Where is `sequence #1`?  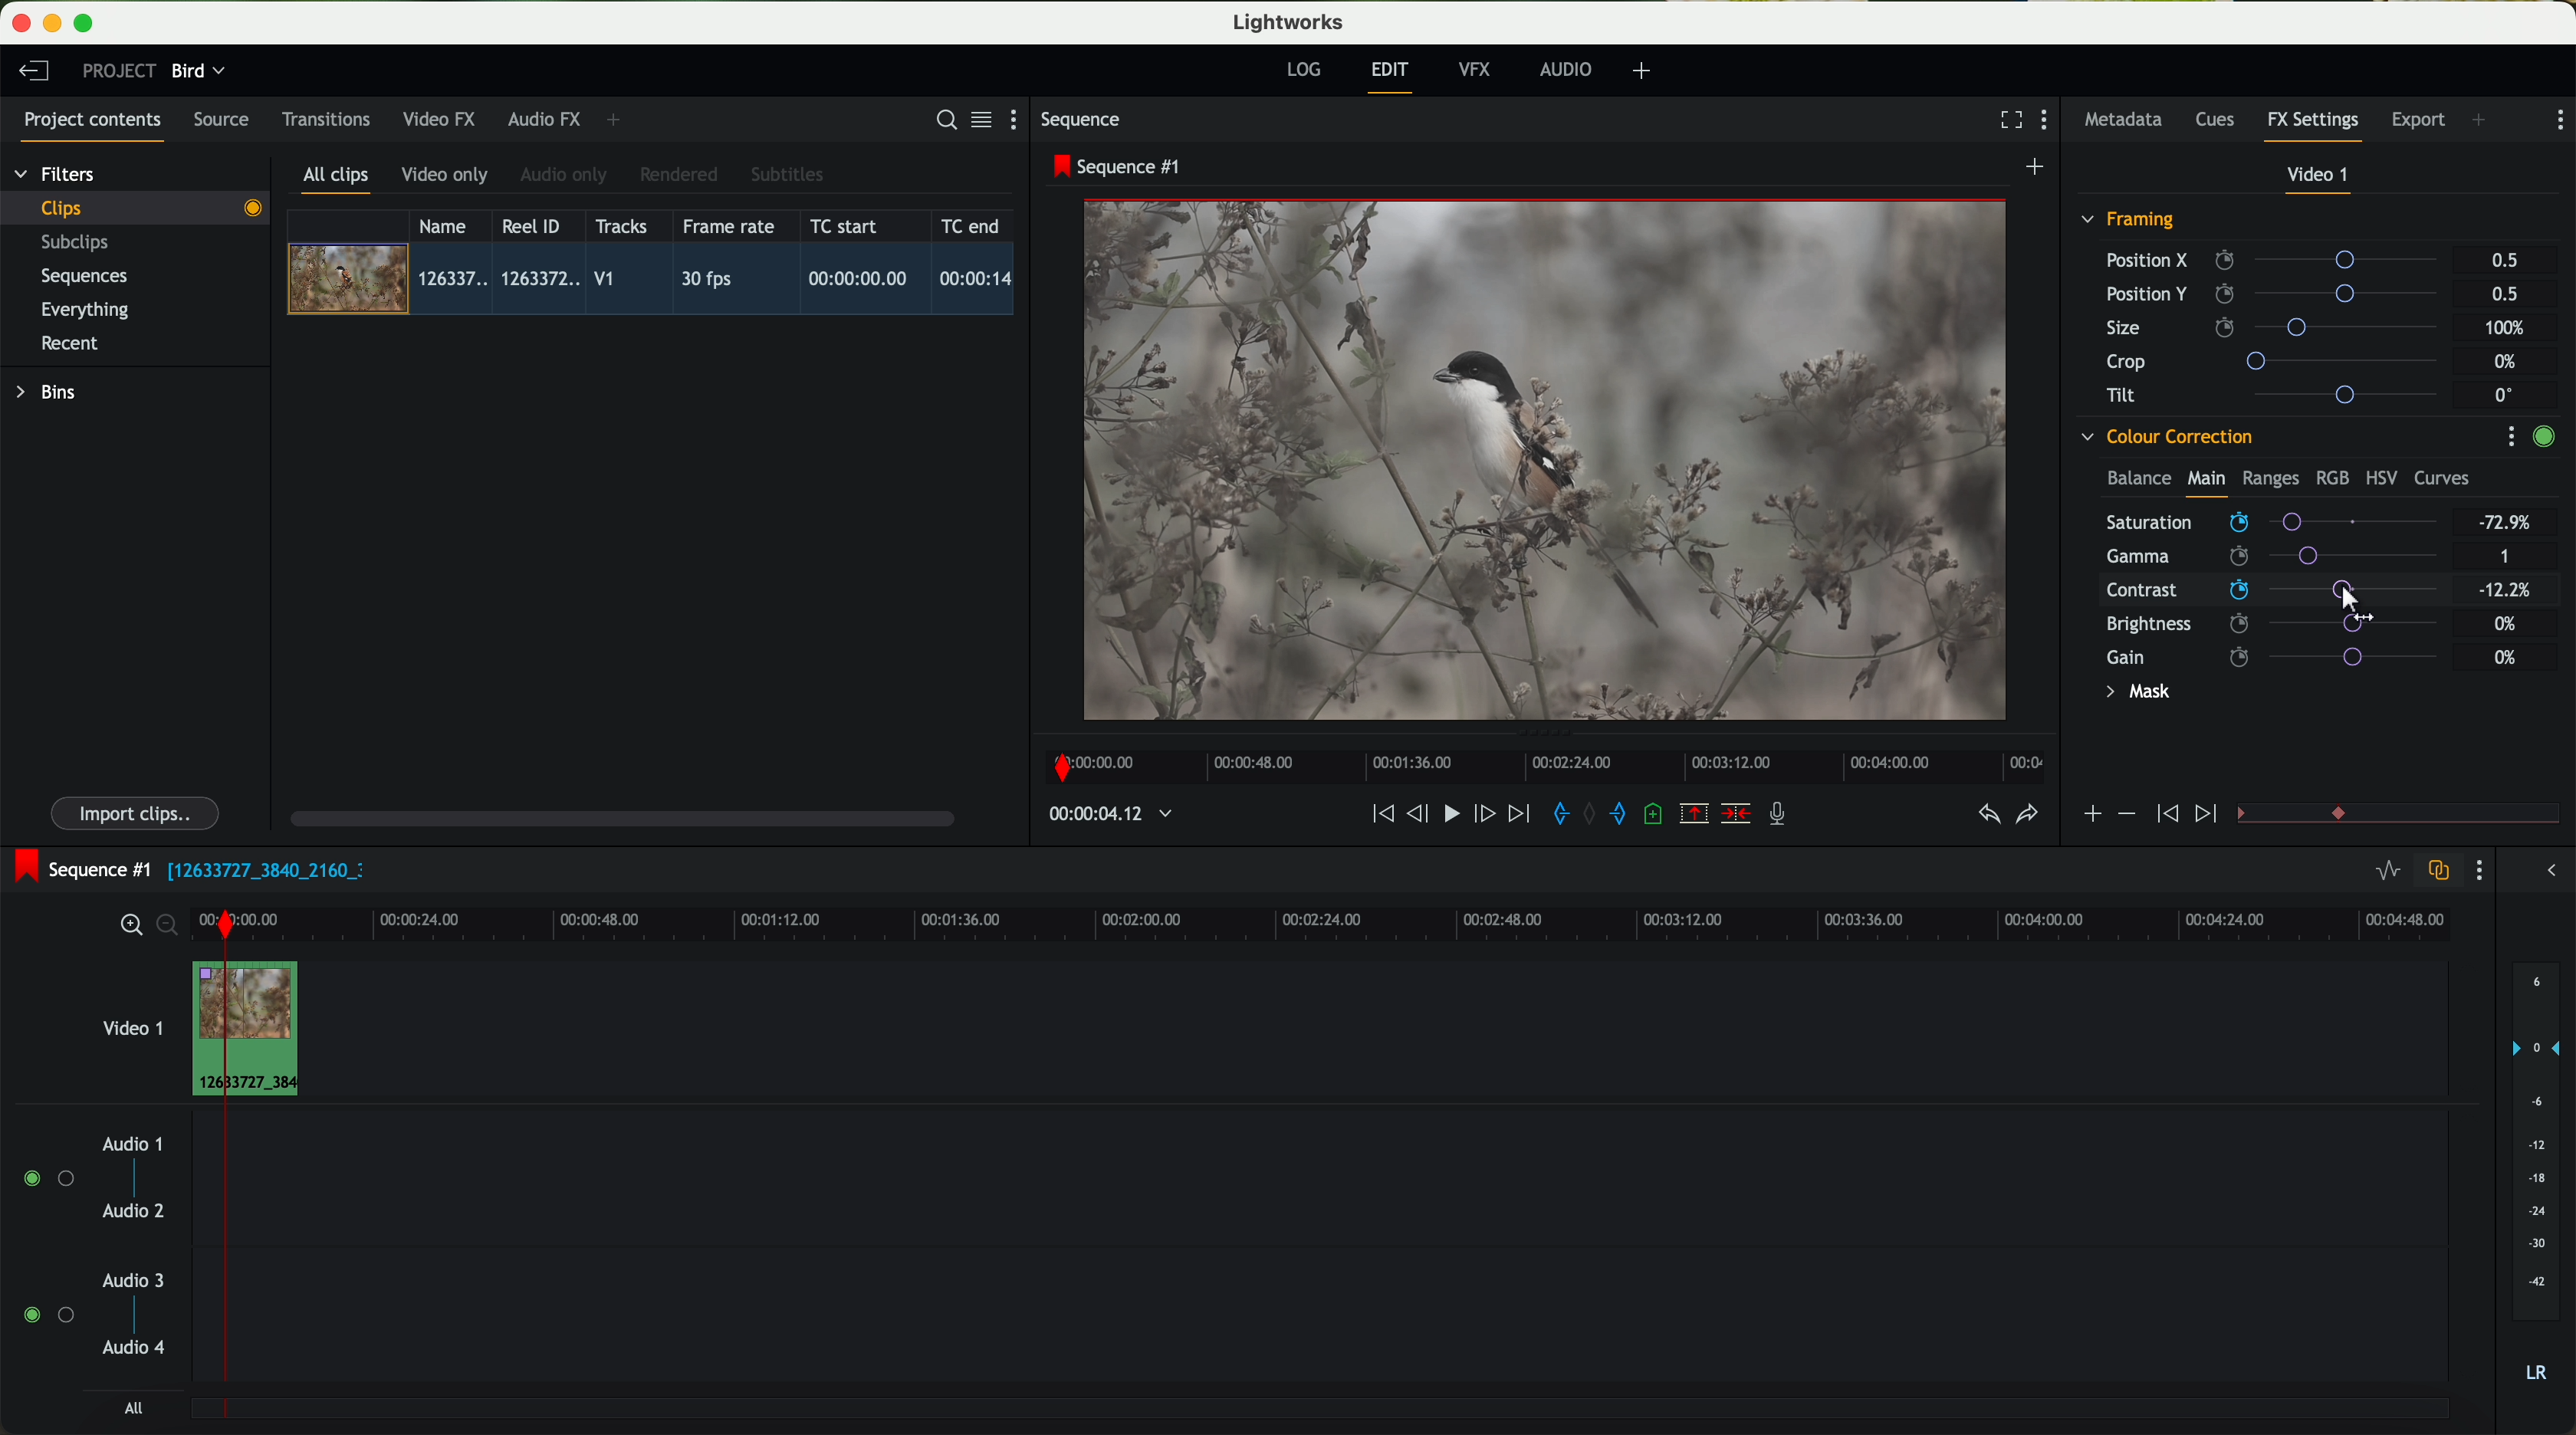
sequence #1 is located at coordinates (77, 869).